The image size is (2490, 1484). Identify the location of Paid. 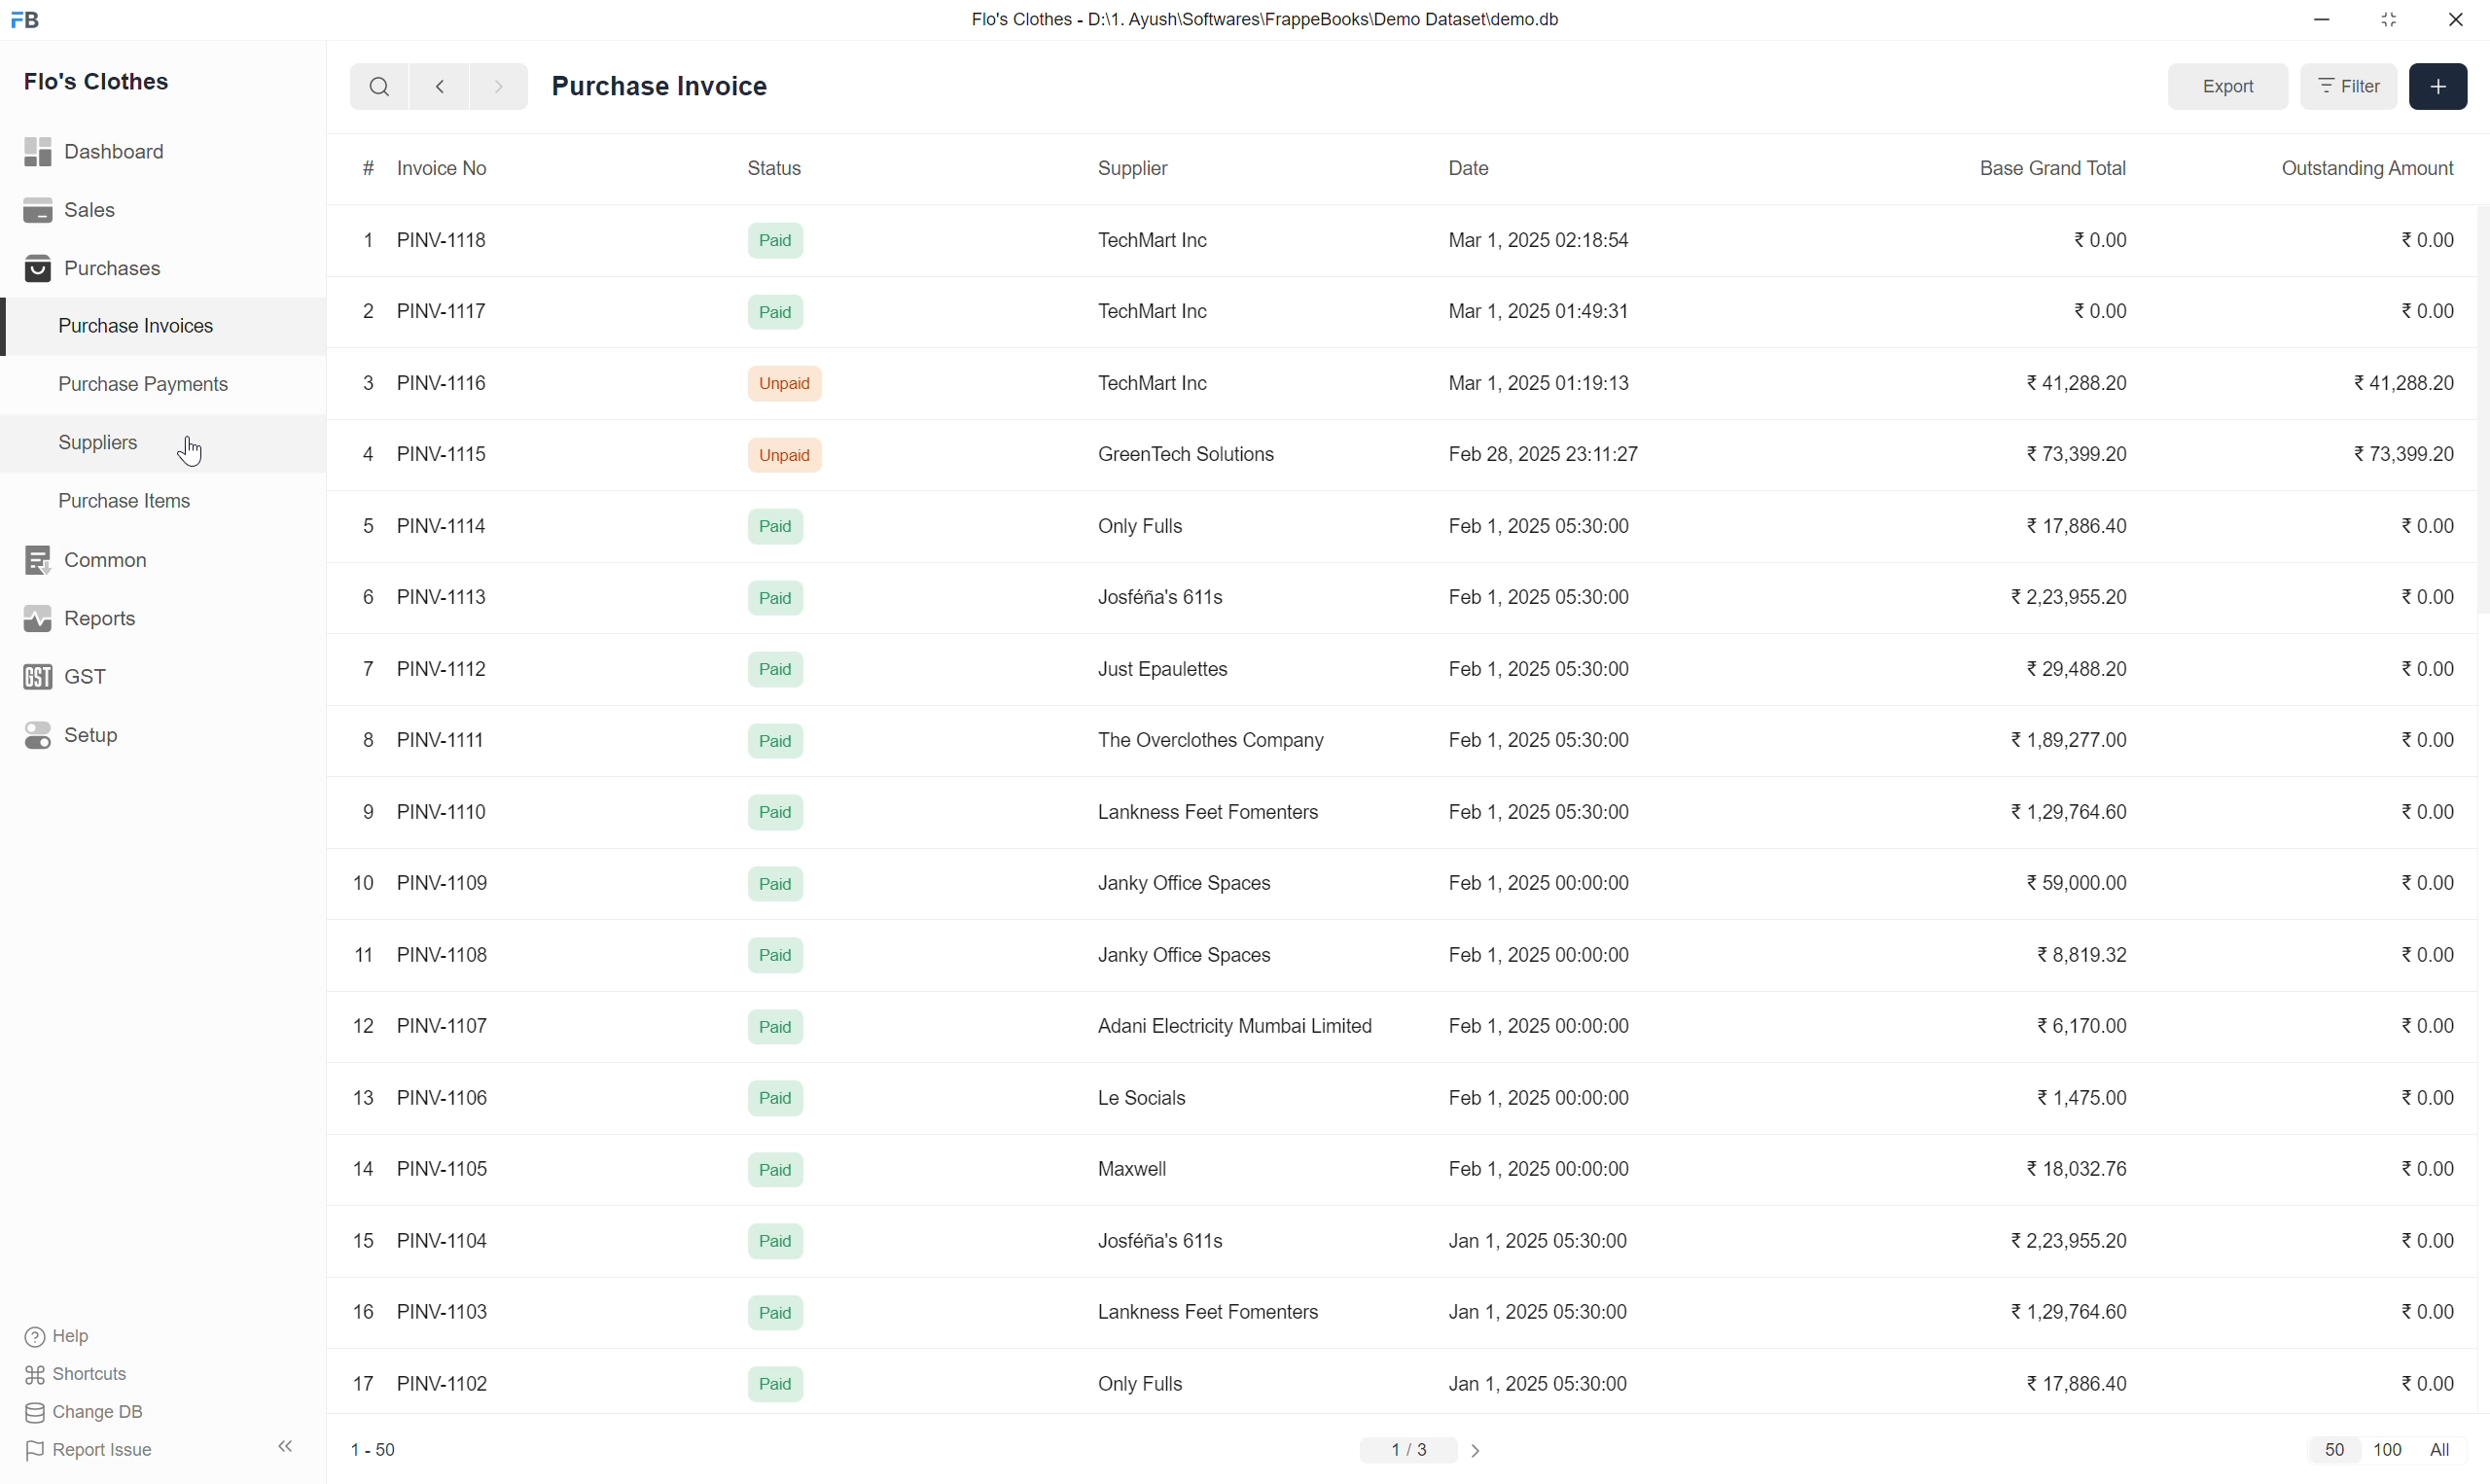
(776, 237).